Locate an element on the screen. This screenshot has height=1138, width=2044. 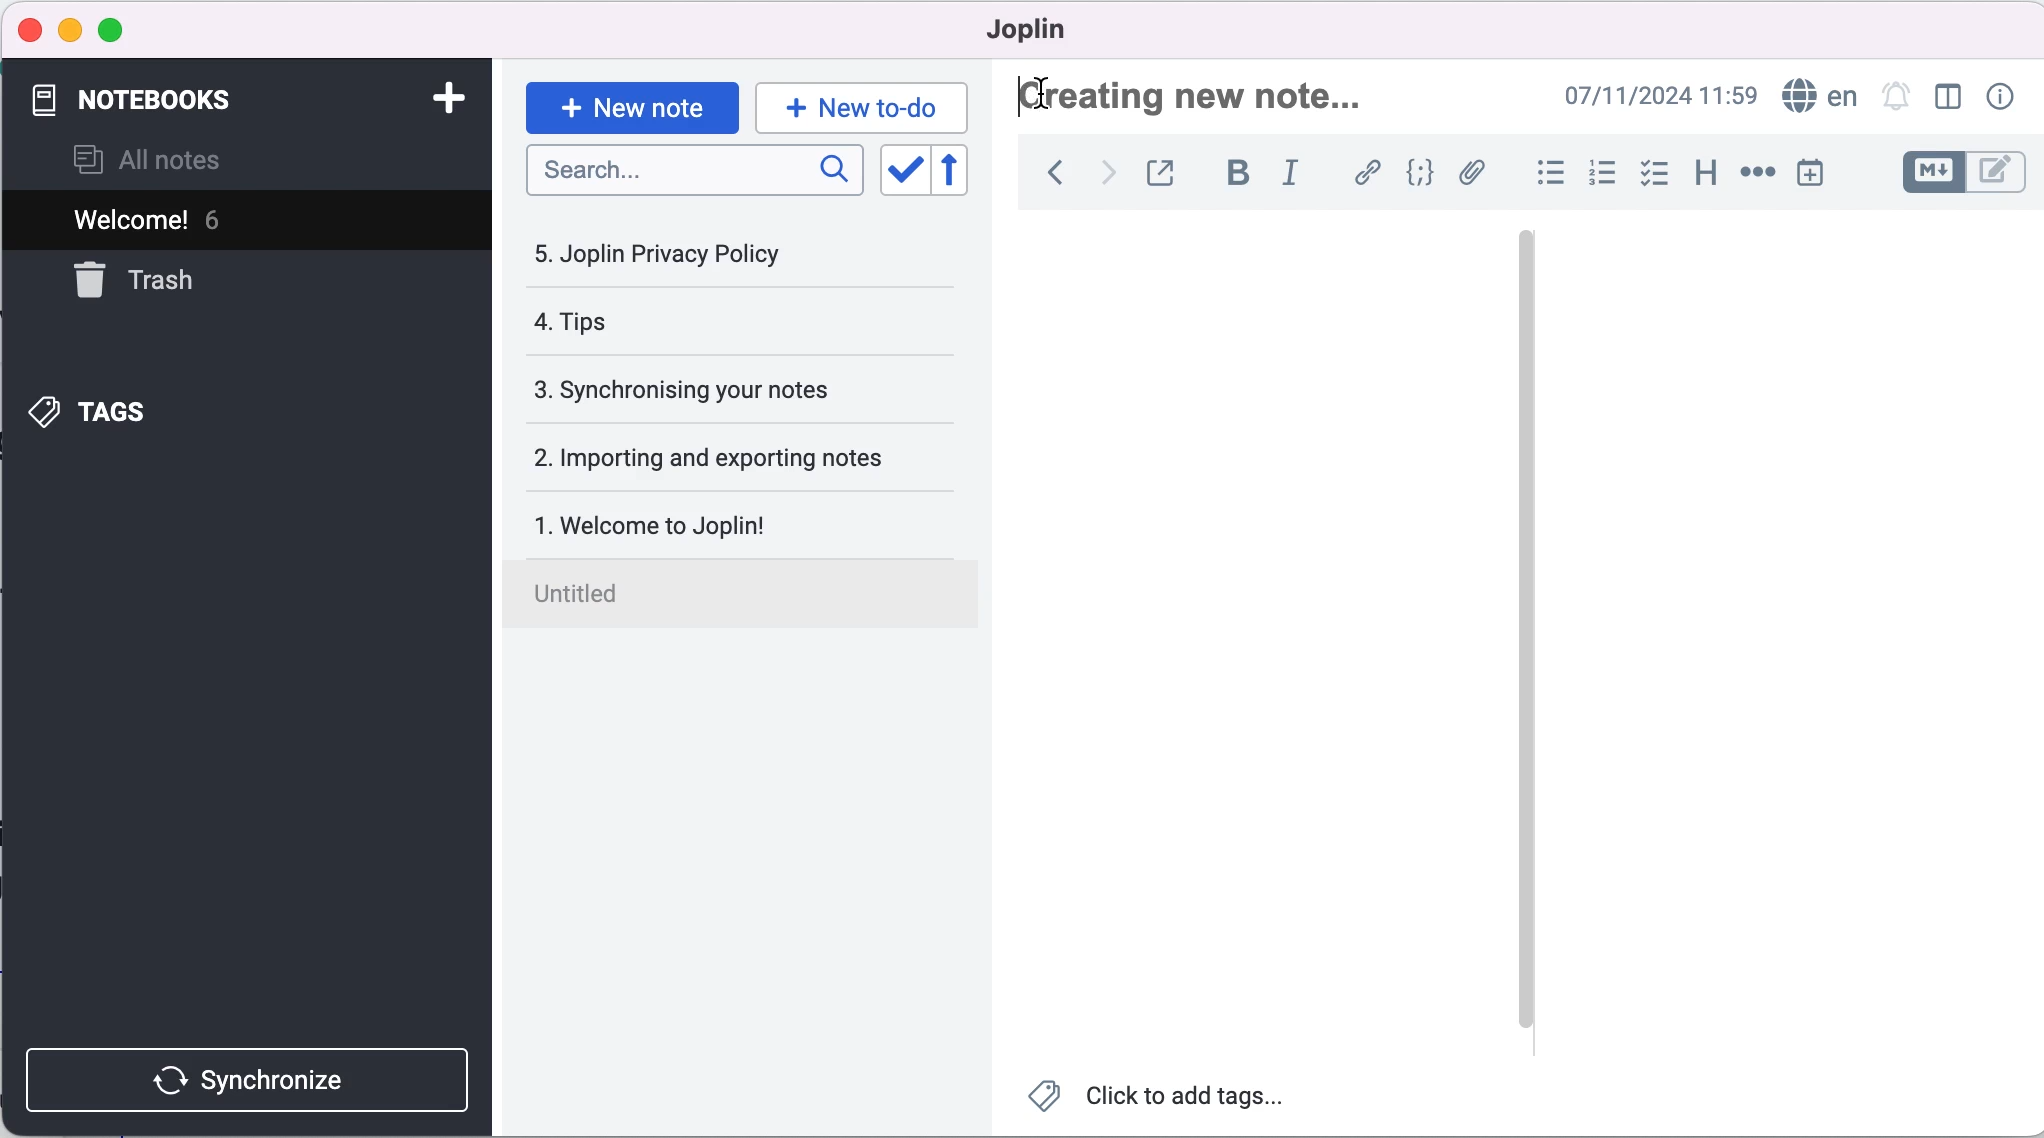
joplin is located at coordinates (1025, 29).